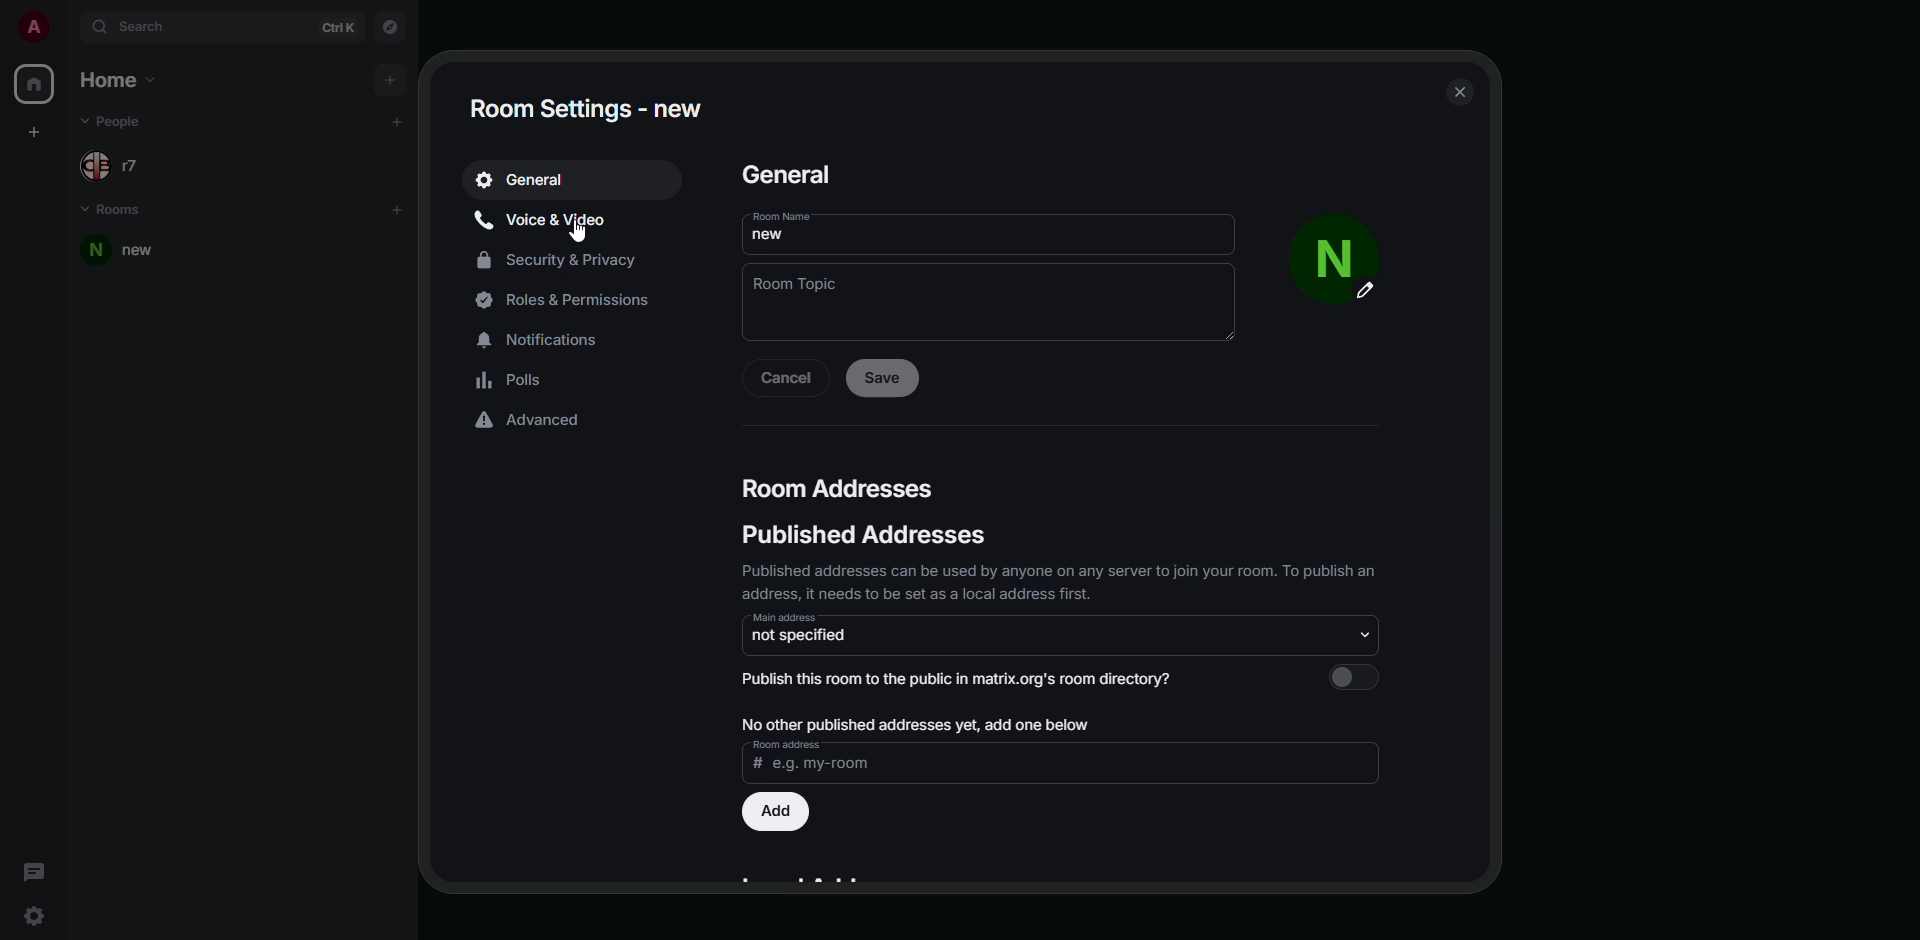  I want to click on save, so click(885, 379).